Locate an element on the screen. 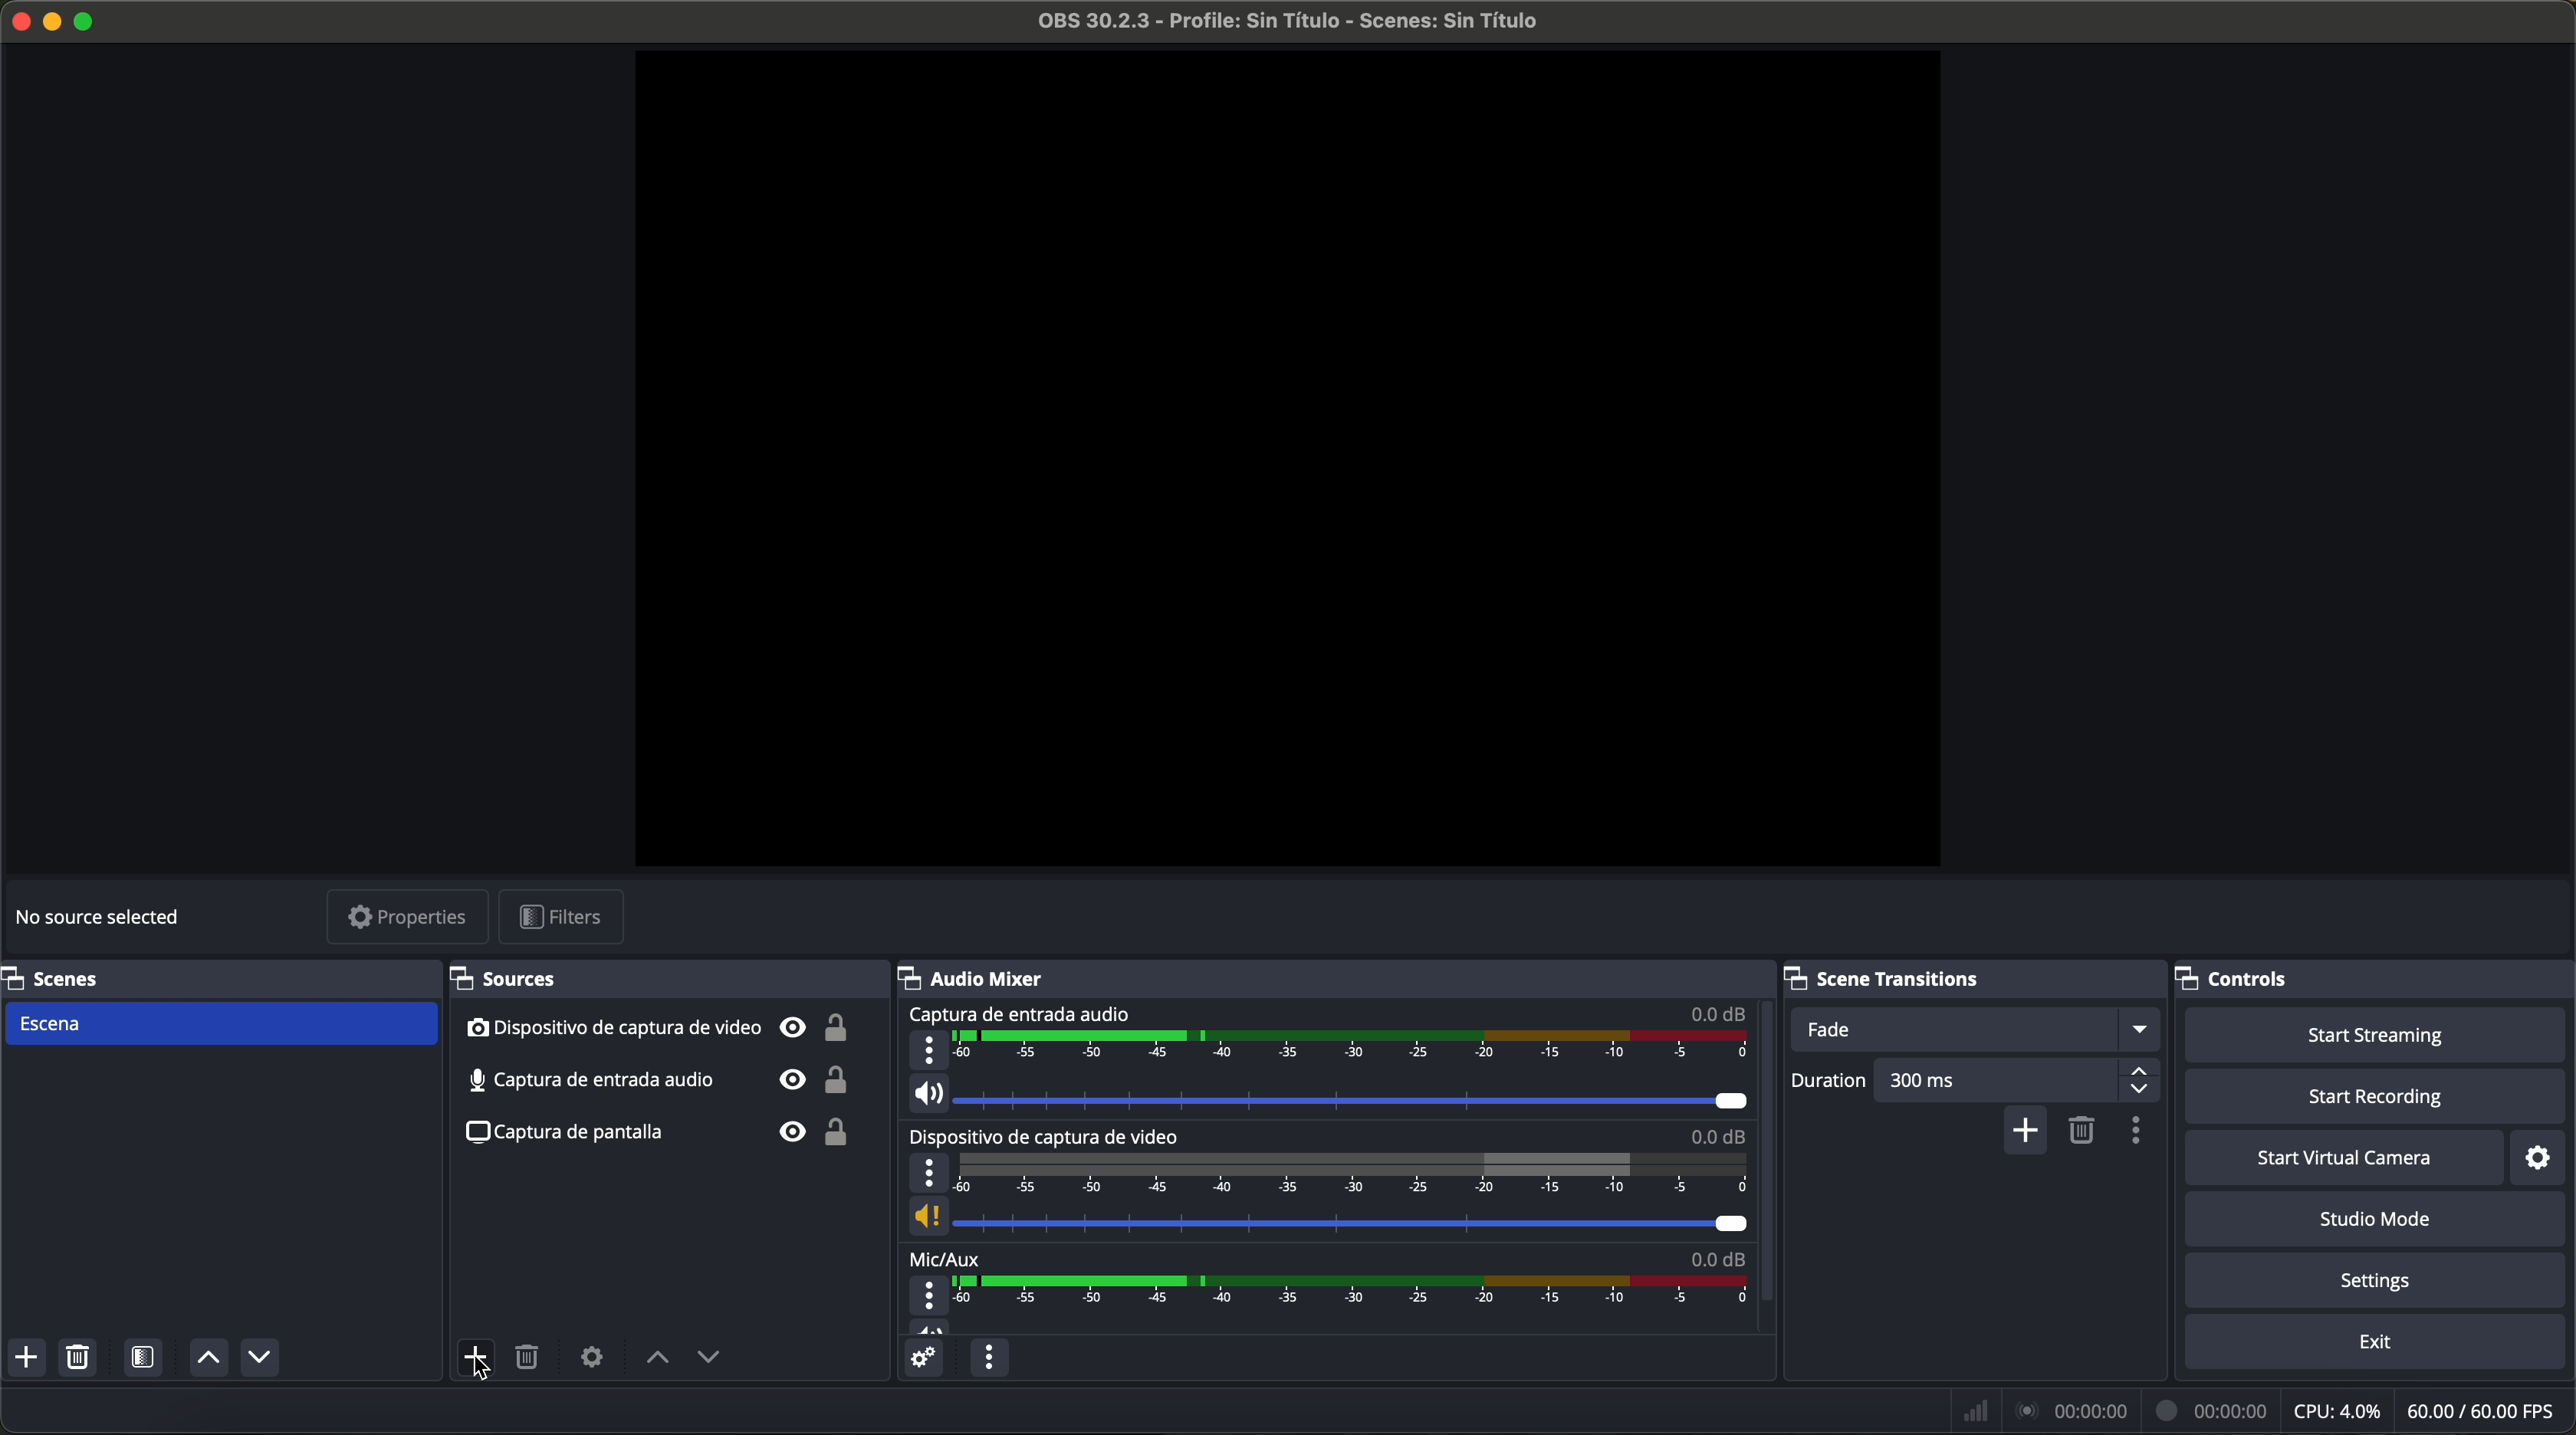 The width and height of the screenshot is (2576, 1435). scroll down is located at coordinates (1769, 1131).